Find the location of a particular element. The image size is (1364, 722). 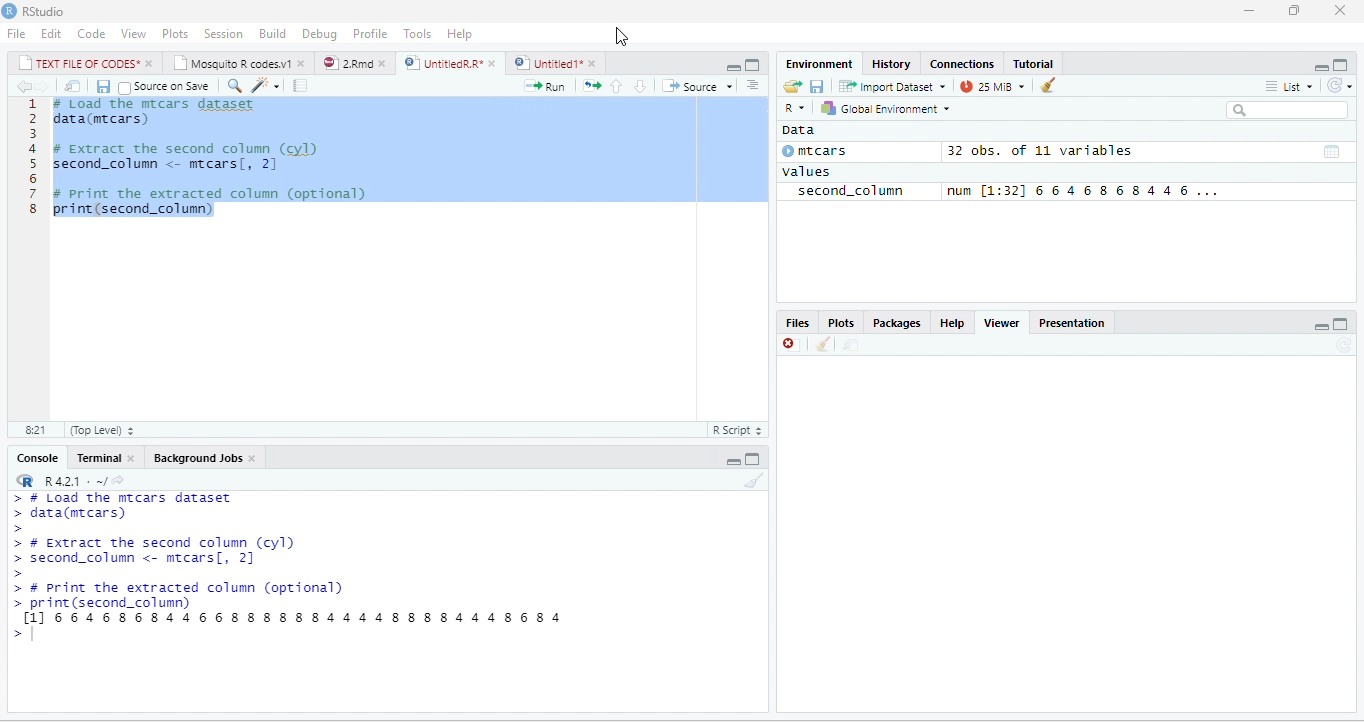

RStudio is located at coordinates (50, 12).